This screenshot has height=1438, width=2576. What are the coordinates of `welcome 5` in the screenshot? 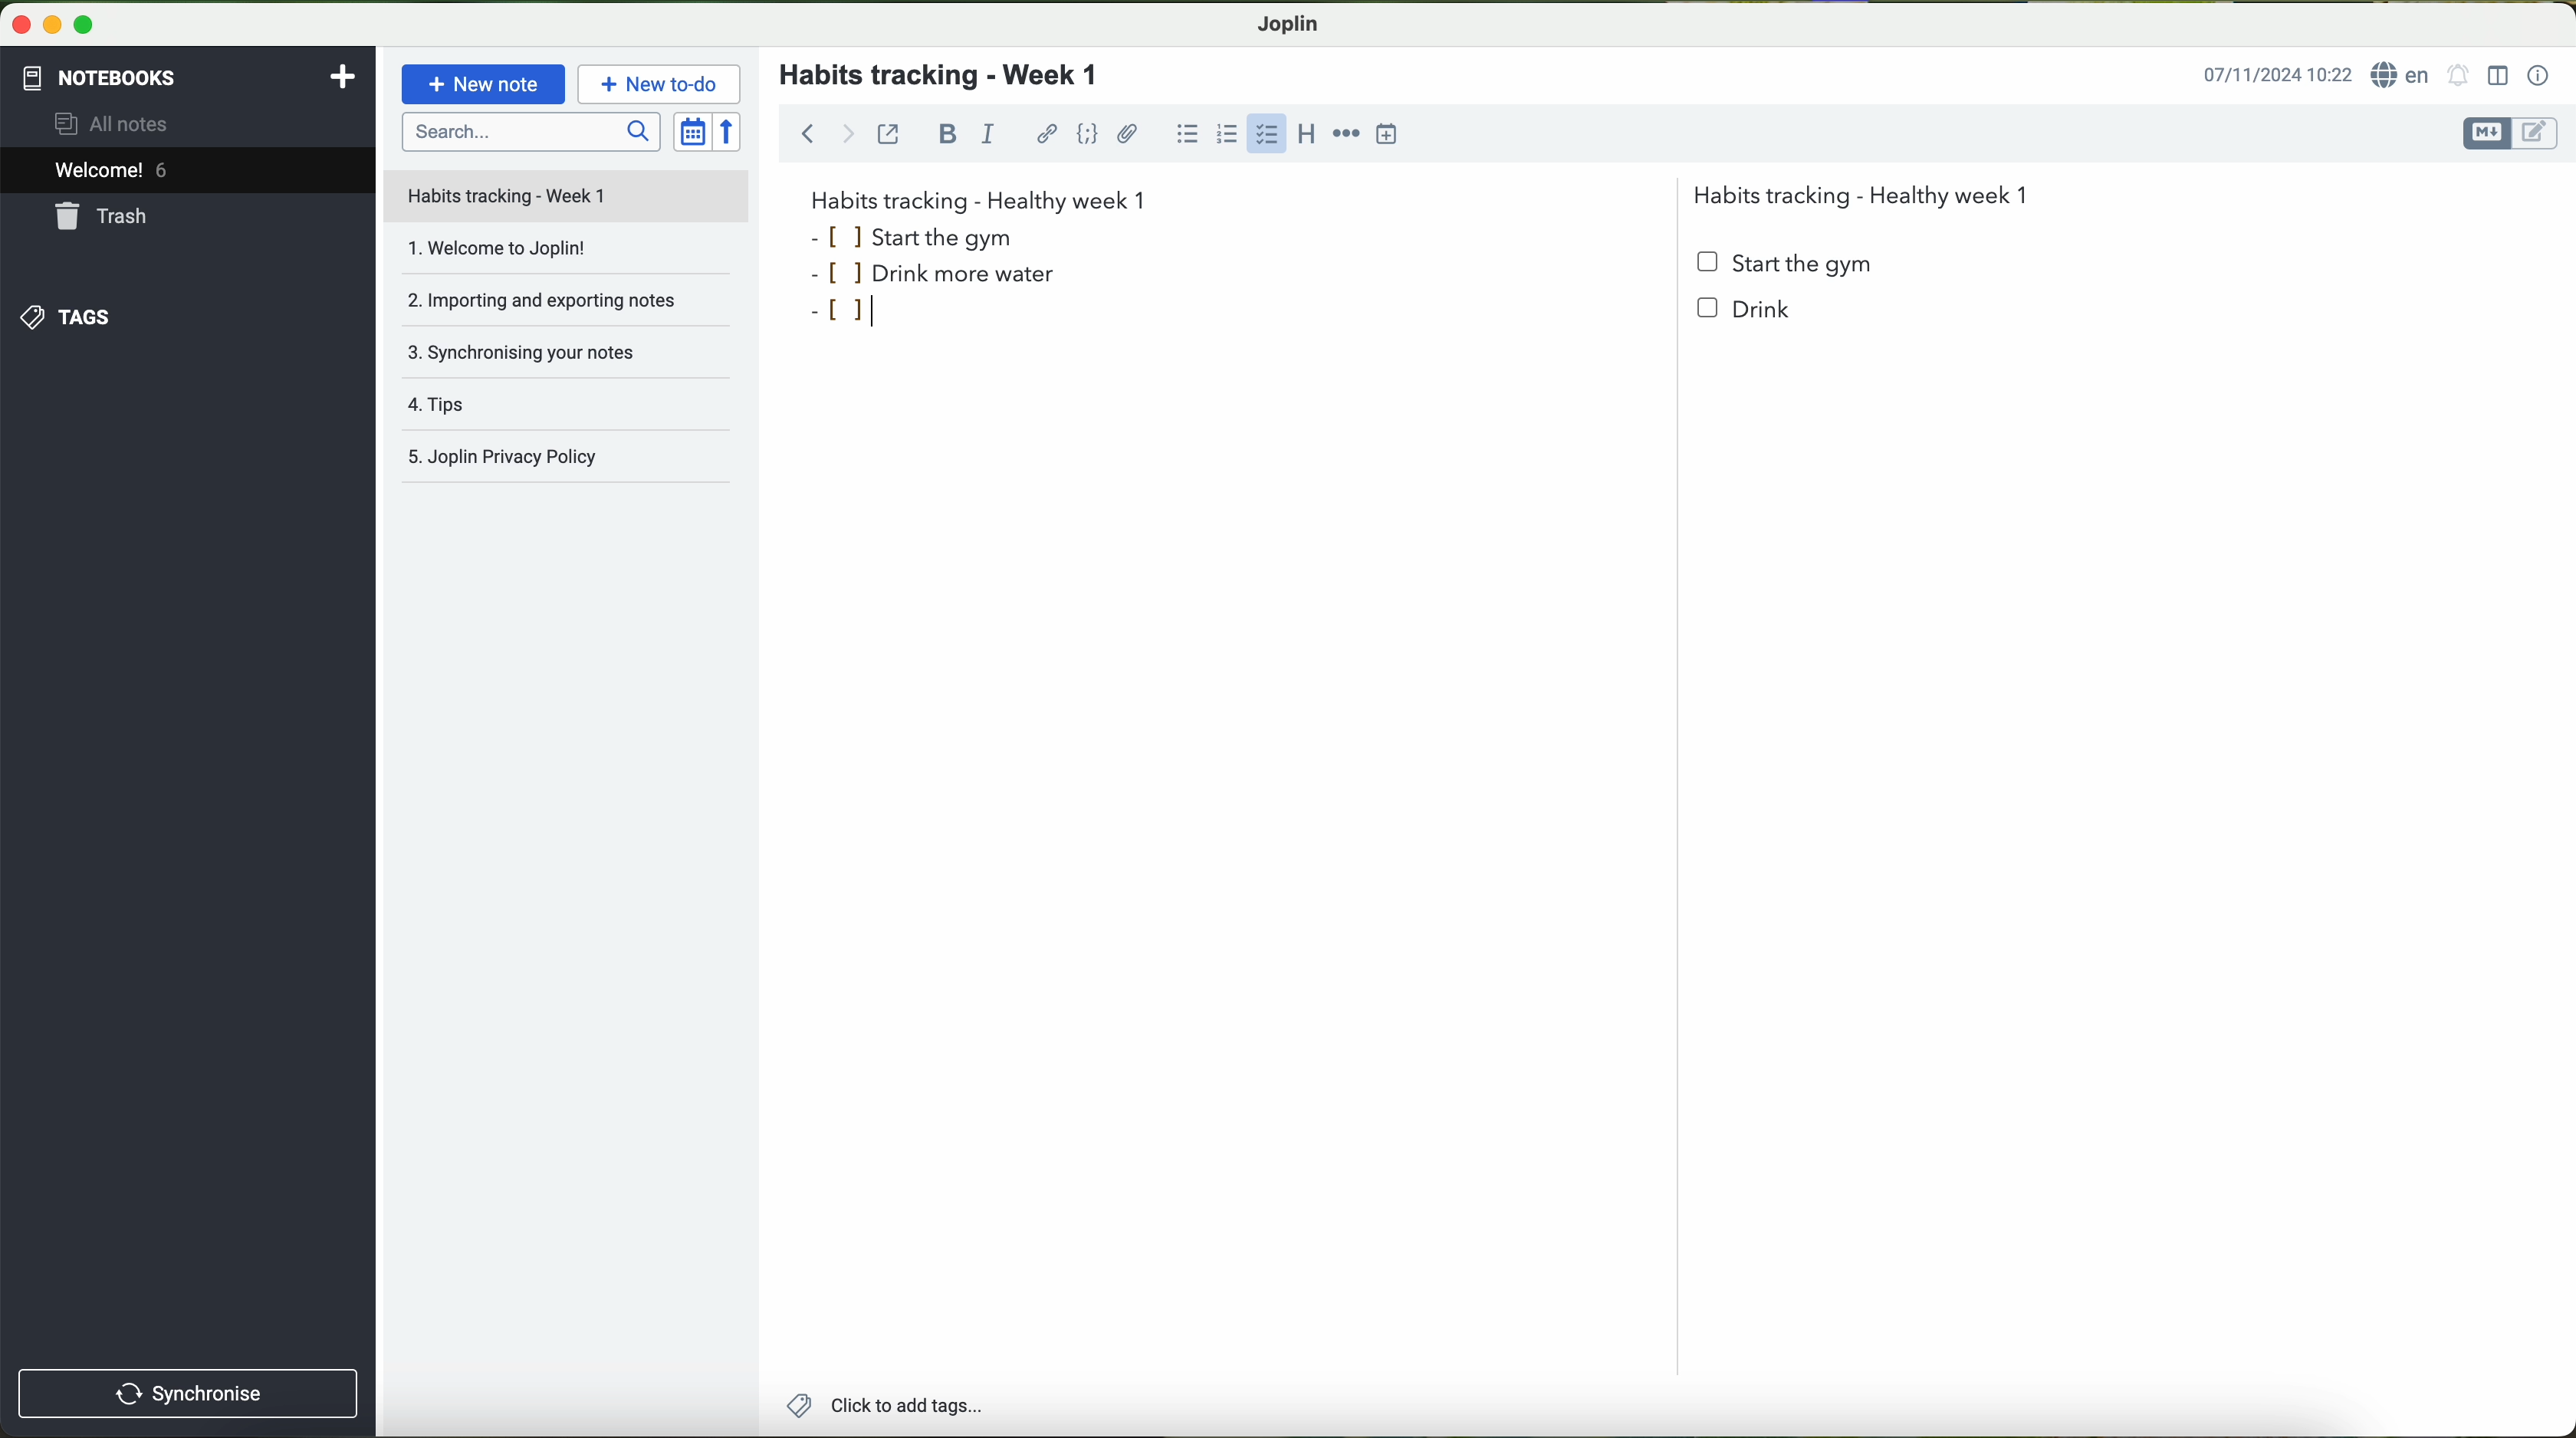 It's located at (112, 170).